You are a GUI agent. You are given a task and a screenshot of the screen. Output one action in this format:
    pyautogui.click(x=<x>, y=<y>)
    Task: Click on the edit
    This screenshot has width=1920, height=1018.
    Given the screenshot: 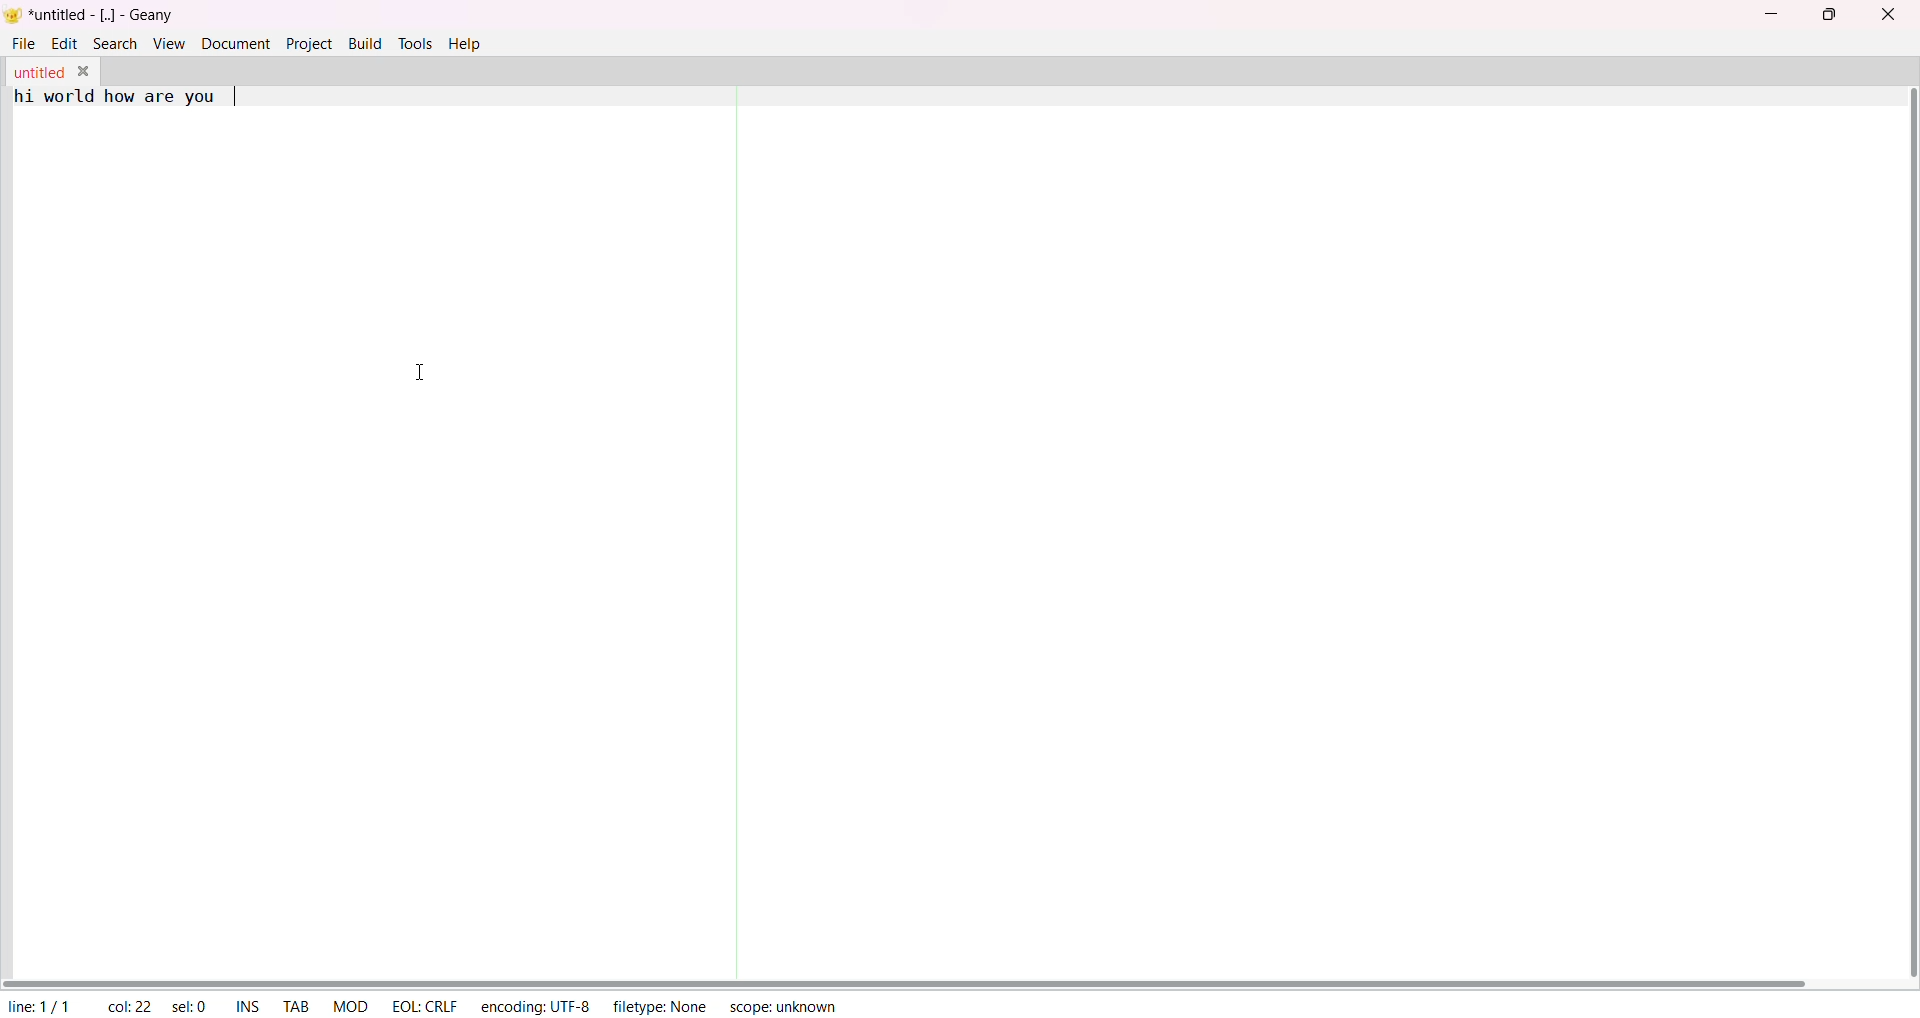 What is the action you would take?
    pyautogui.click(x=60, y=42)
    